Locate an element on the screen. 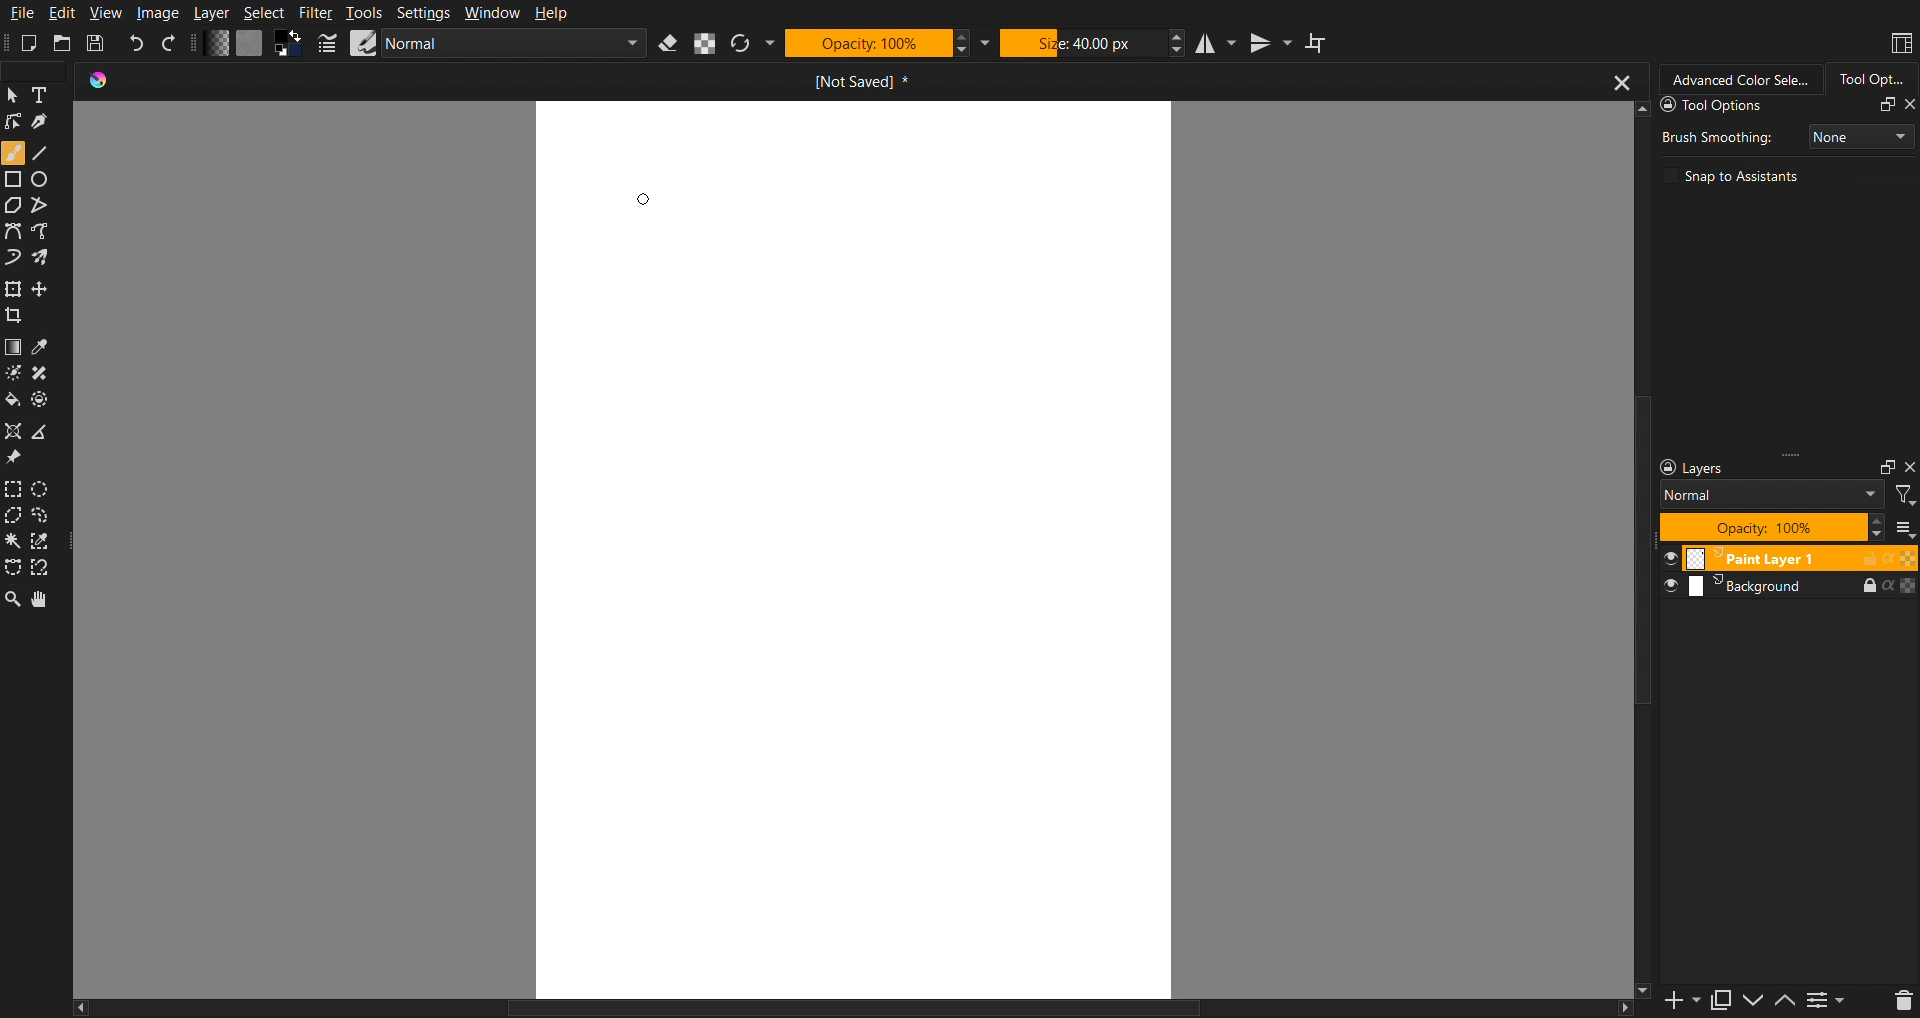 This screenshot has width=1920, height=1018. Lineart is located at coordinates (47, 125).